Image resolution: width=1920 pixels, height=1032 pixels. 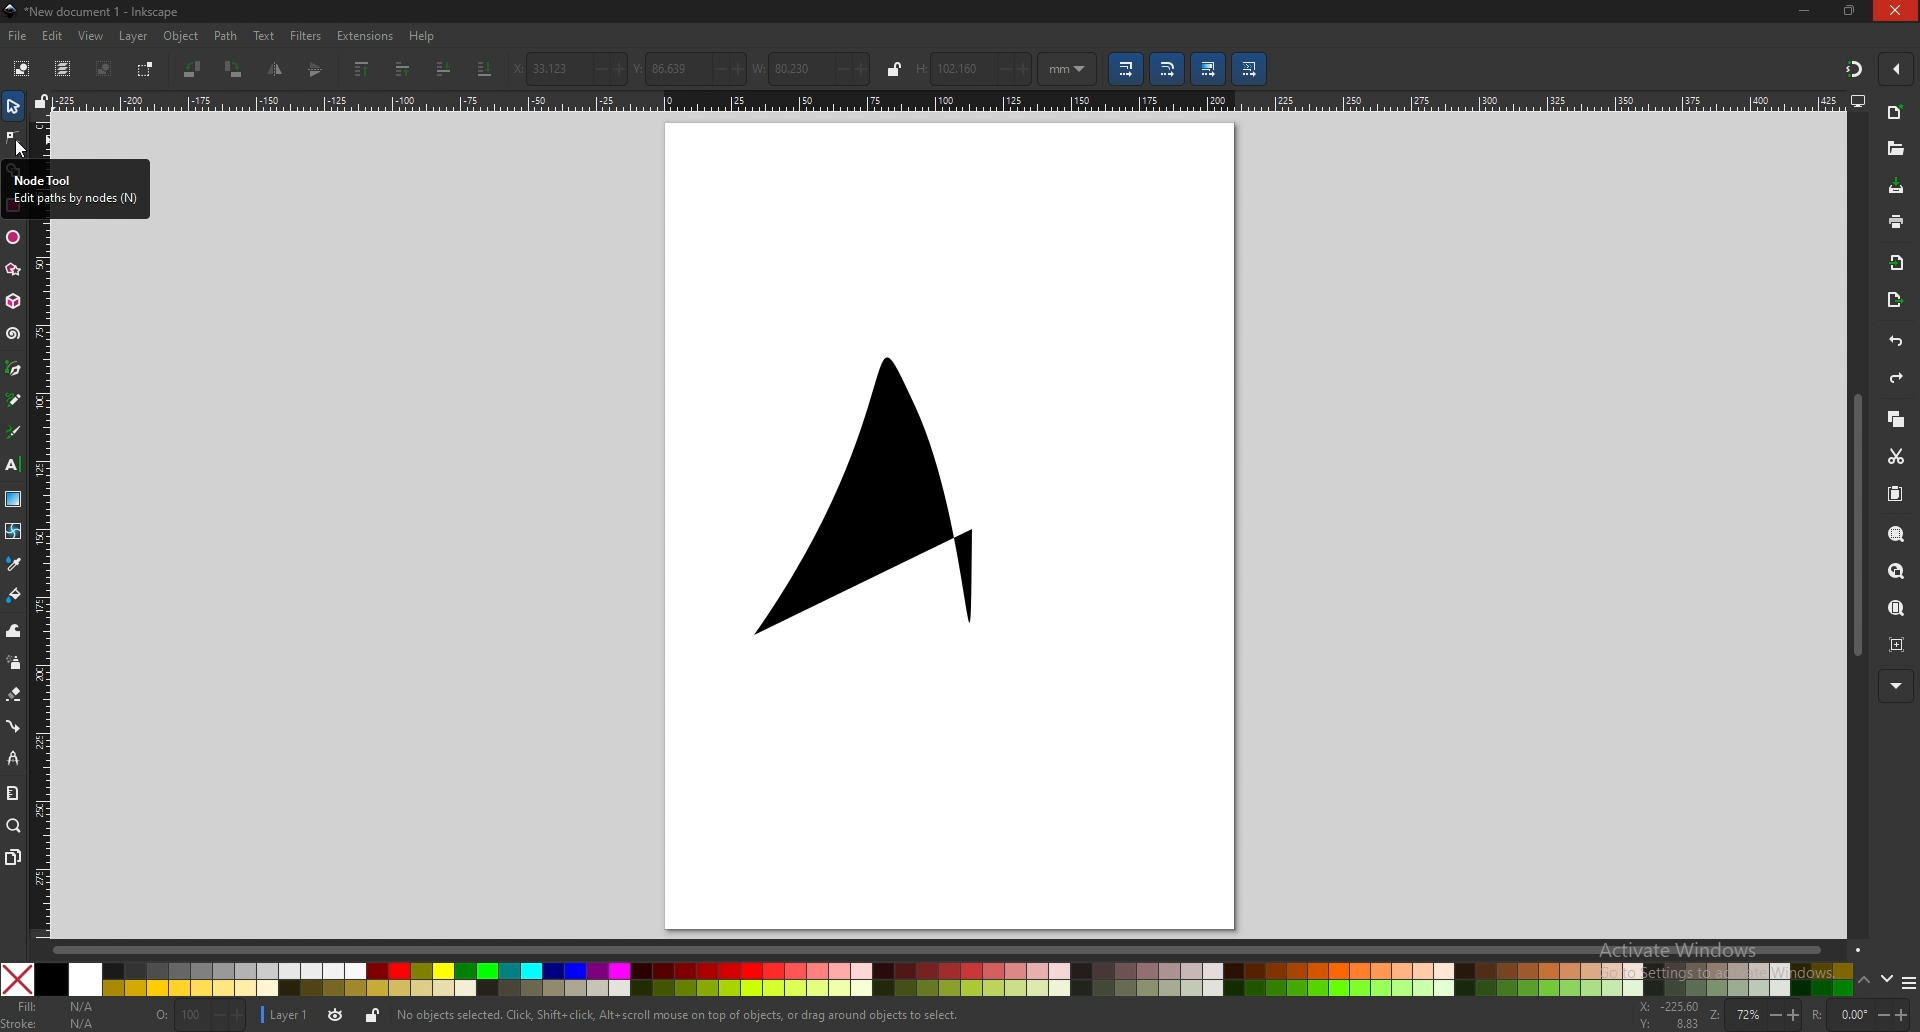 I want to click on flip horizontally, so click(x=318, y=68).